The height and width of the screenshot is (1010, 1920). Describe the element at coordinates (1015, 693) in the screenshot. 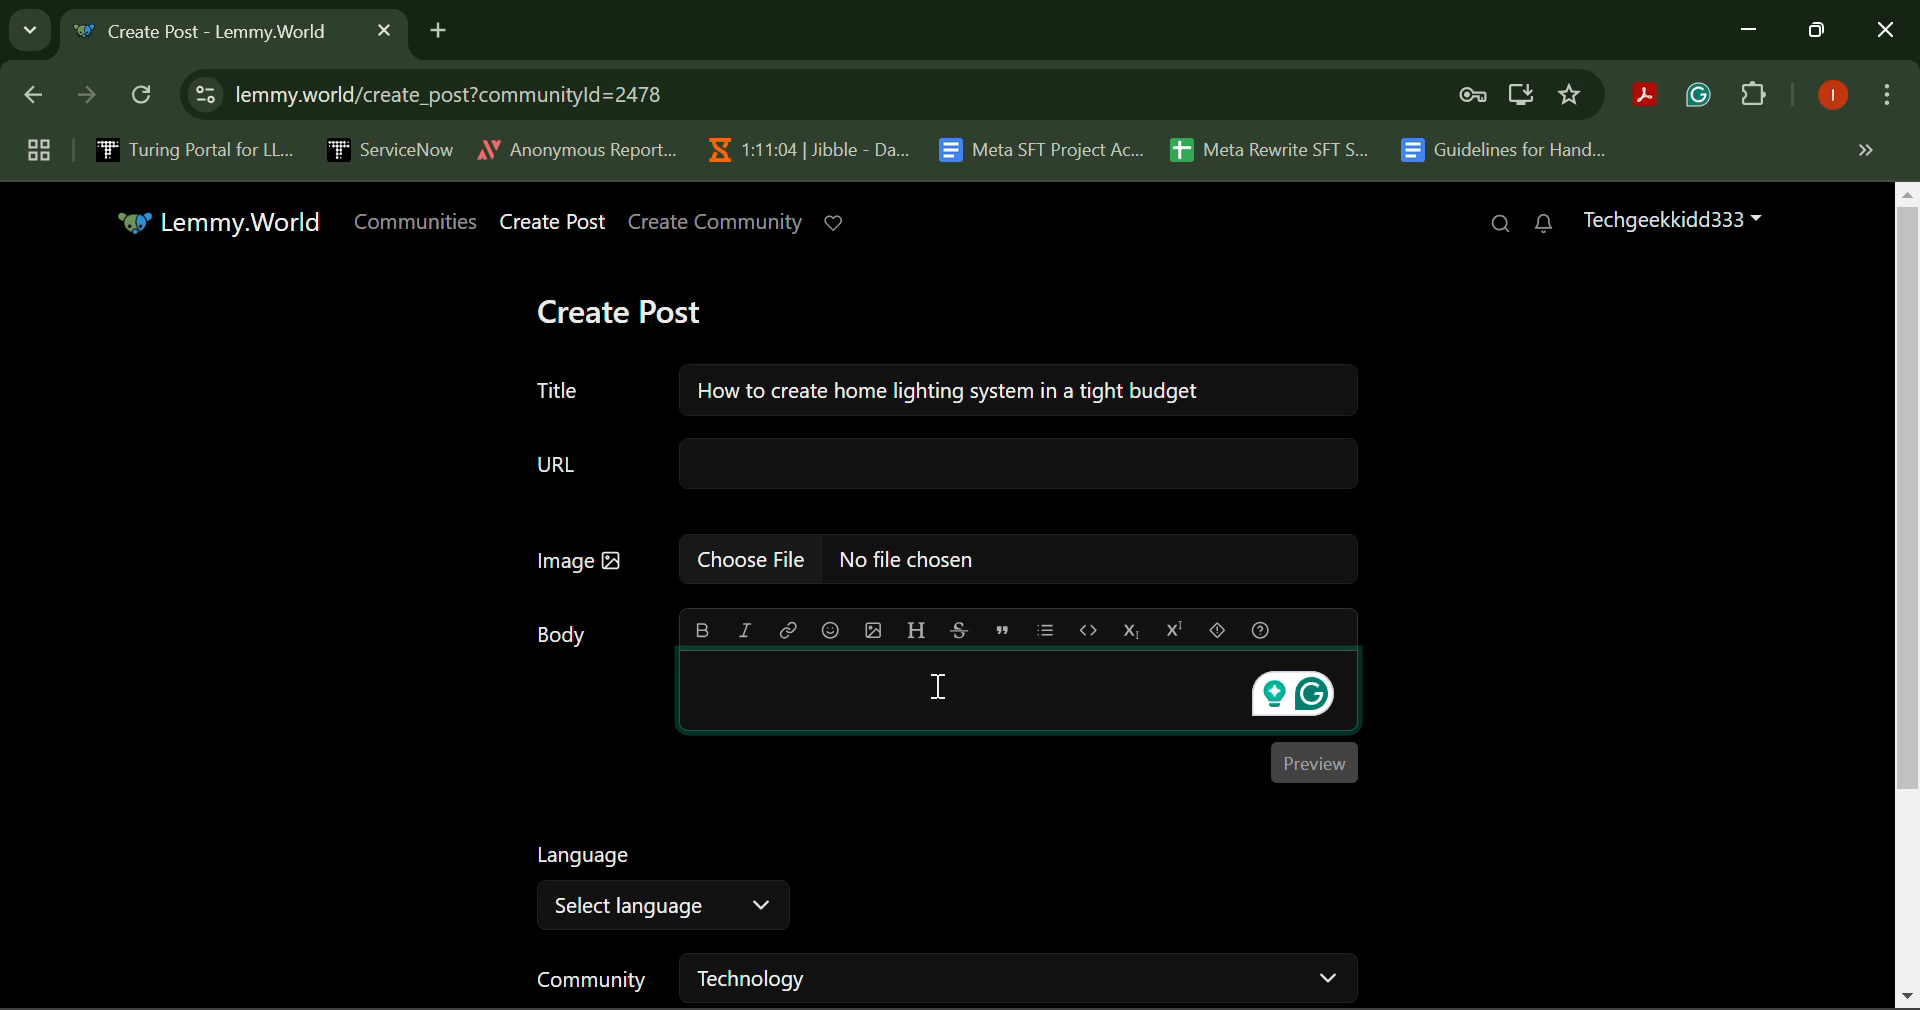

I see `Post Body Text Box Selected` at that location.